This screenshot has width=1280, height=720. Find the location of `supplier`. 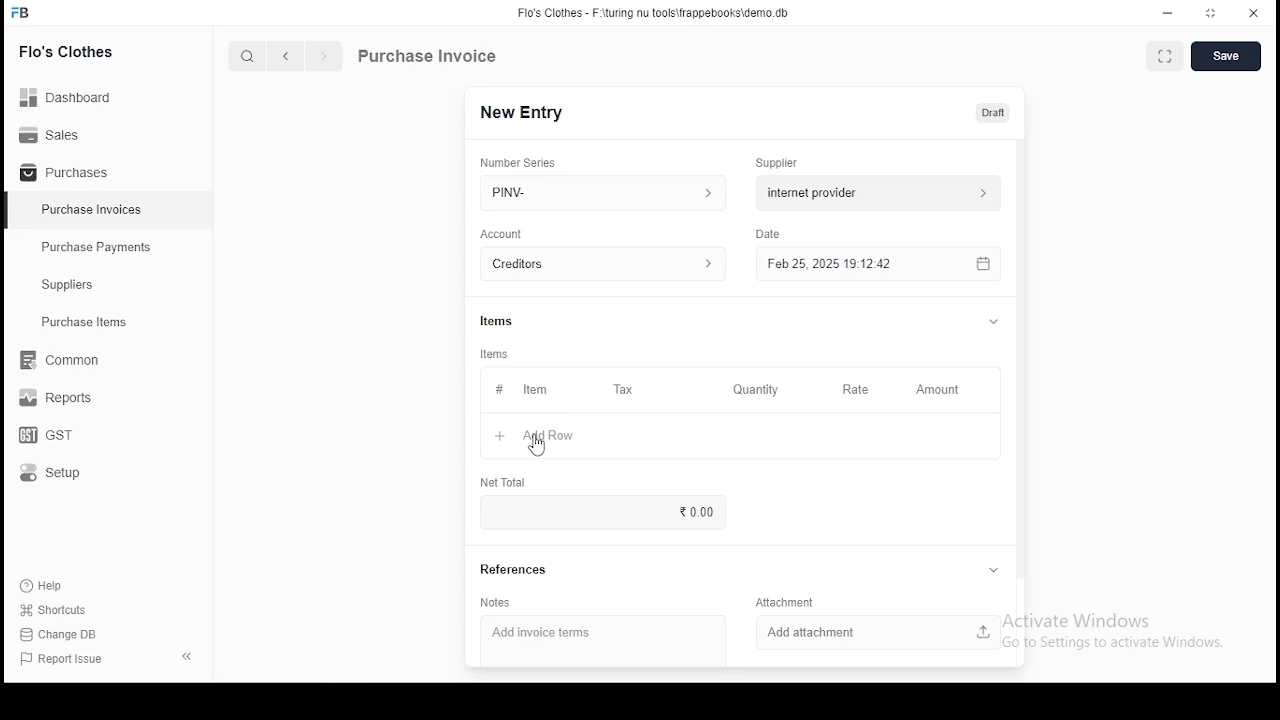

supplier is located at coordinates (873, 192).